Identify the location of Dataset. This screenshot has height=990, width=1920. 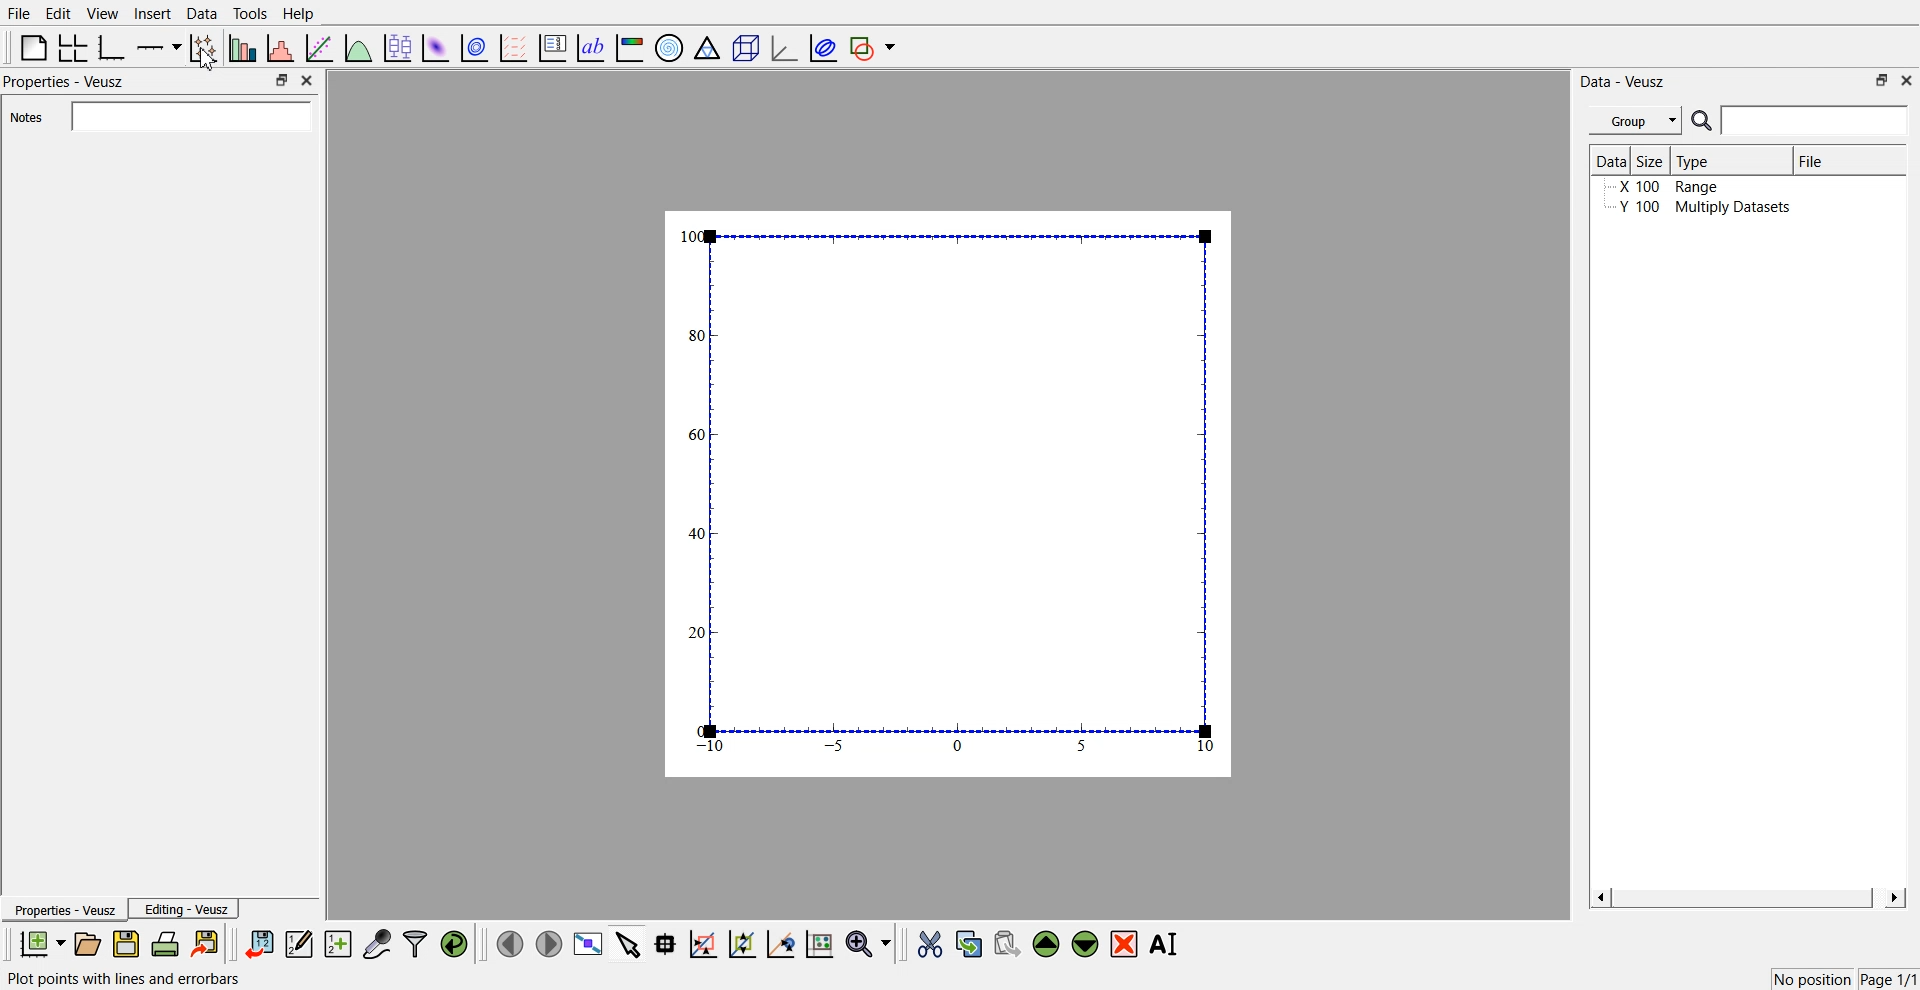
(1610, 162).